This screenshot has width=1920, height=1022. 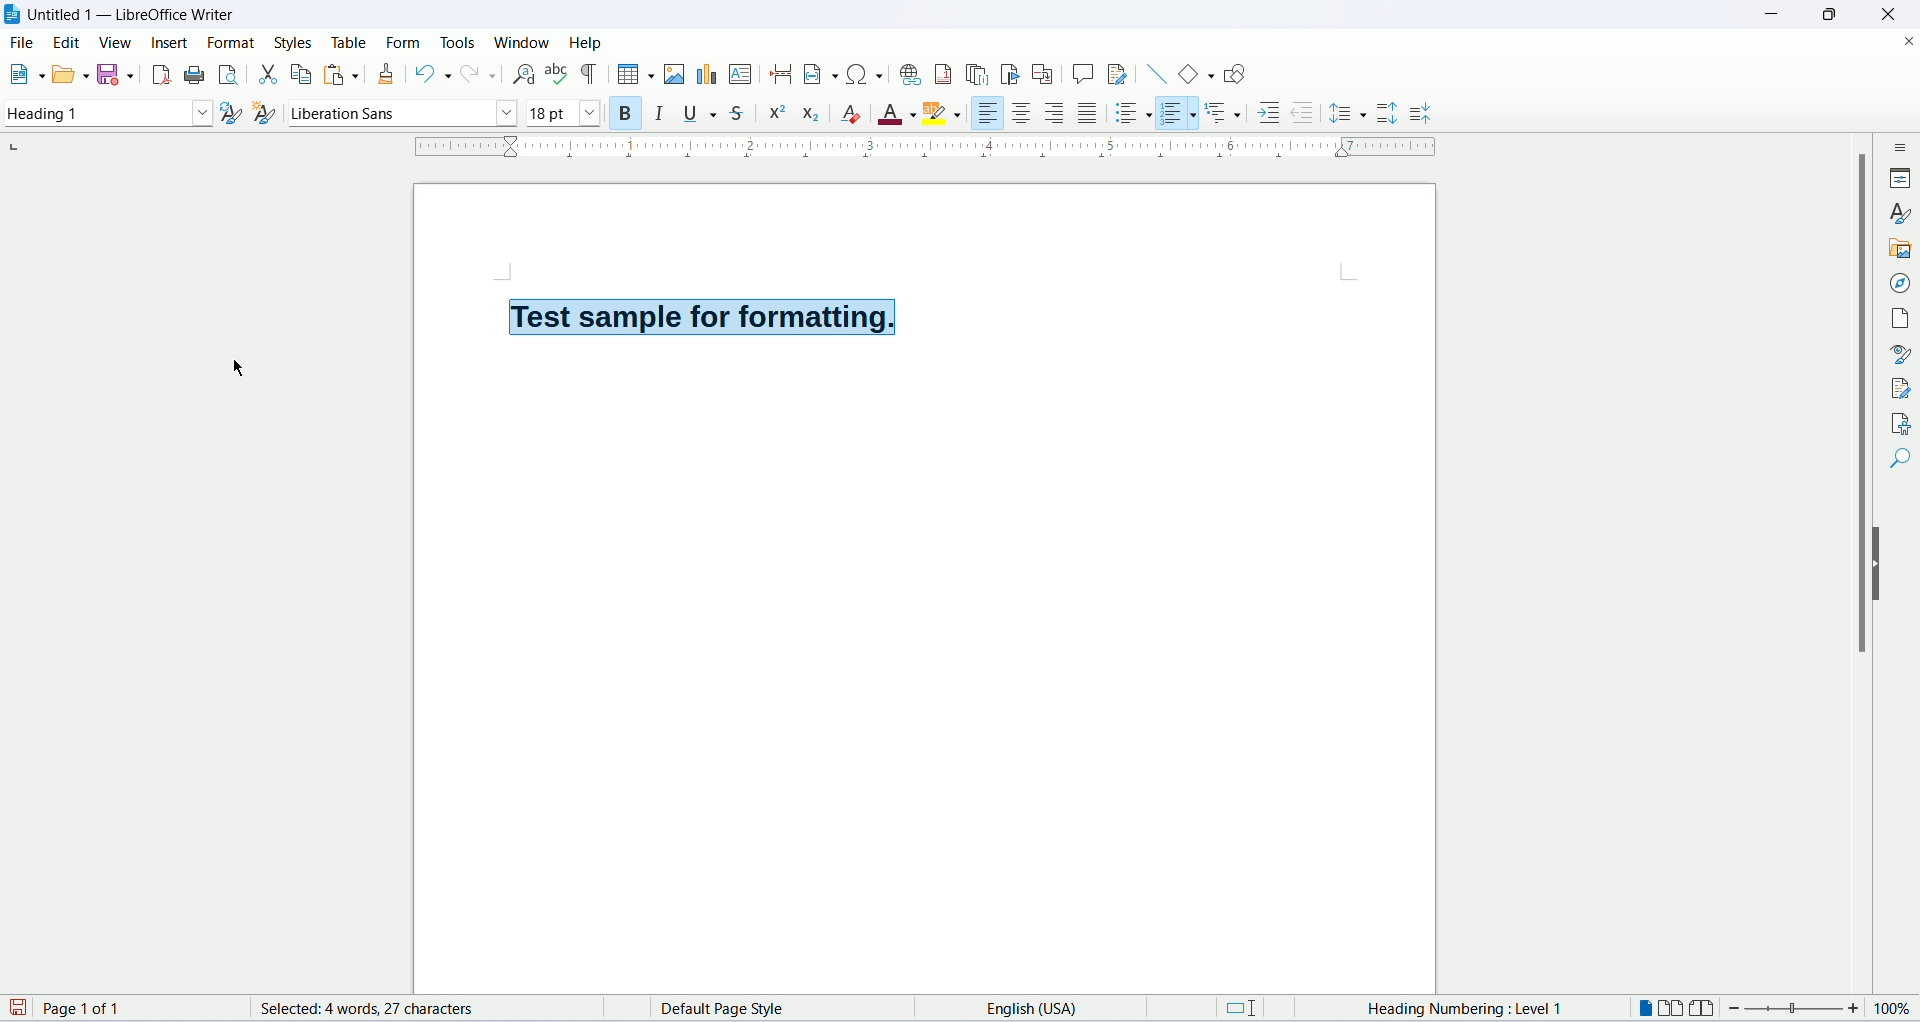 I want to click on paste, so click(x=335, y=74).